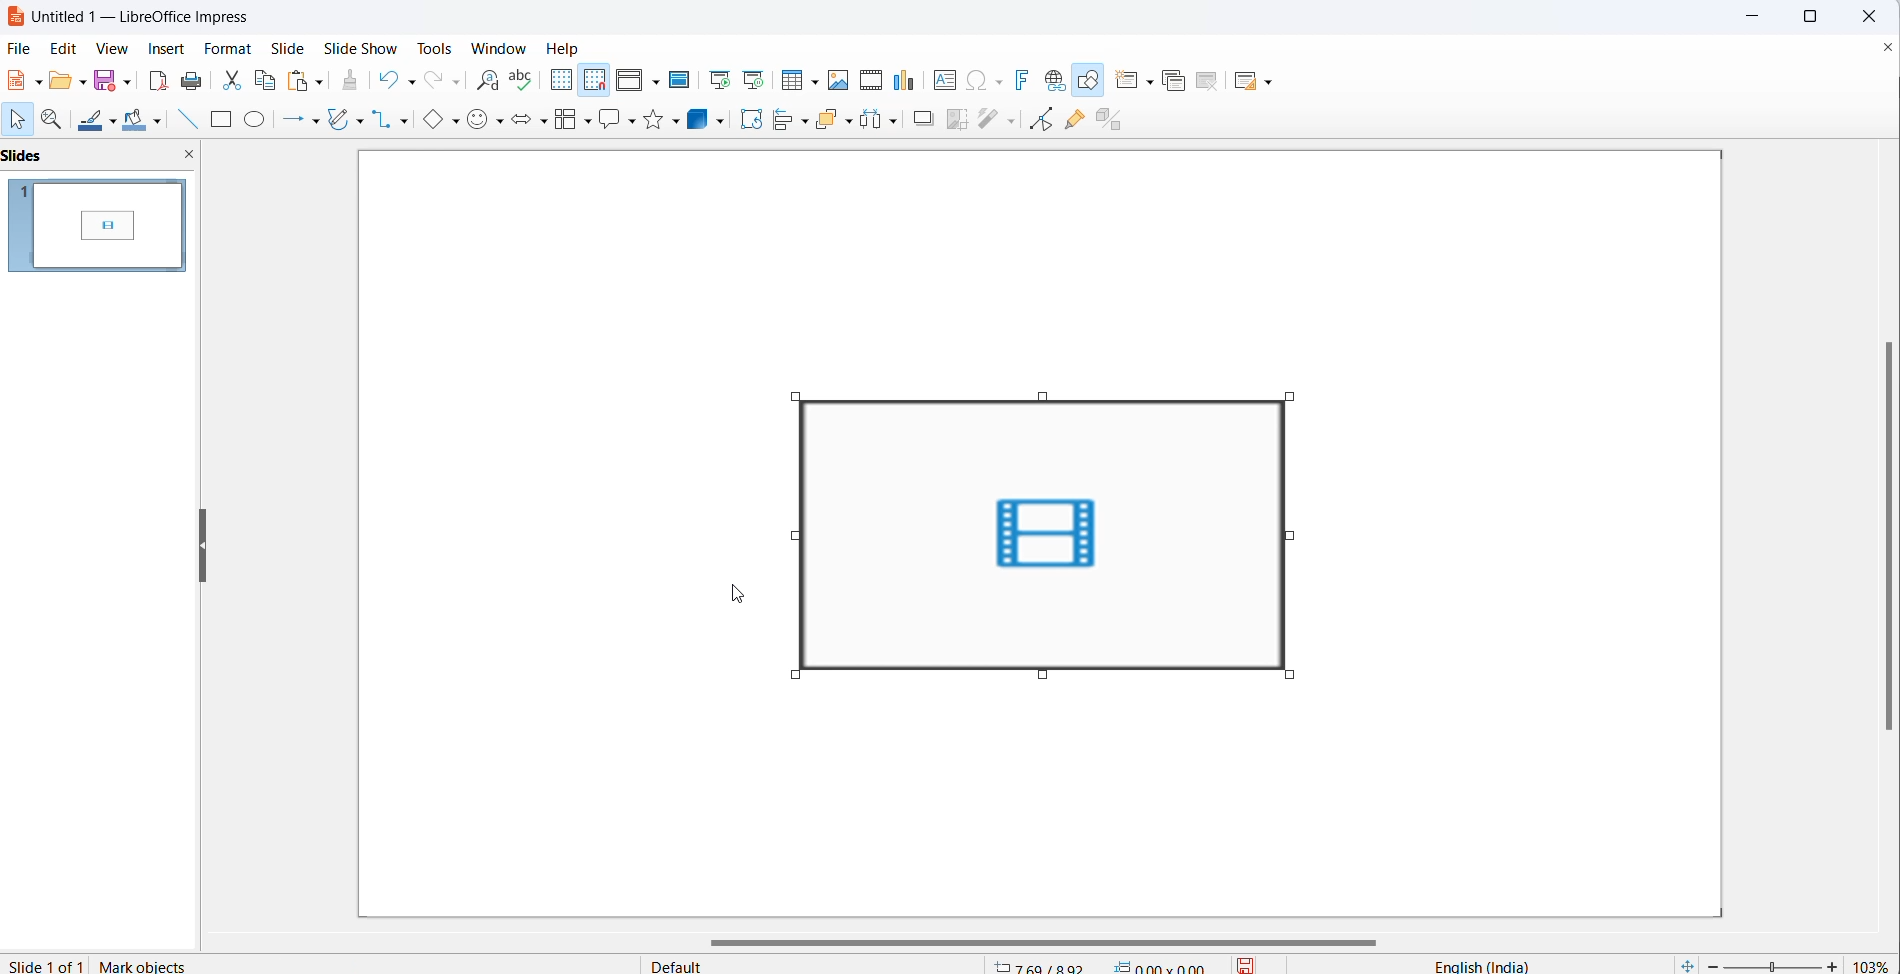 Image resolution: width=1900 pixels, height=974 pixels. I want to click on lines and arrows options, so click(319, 120).